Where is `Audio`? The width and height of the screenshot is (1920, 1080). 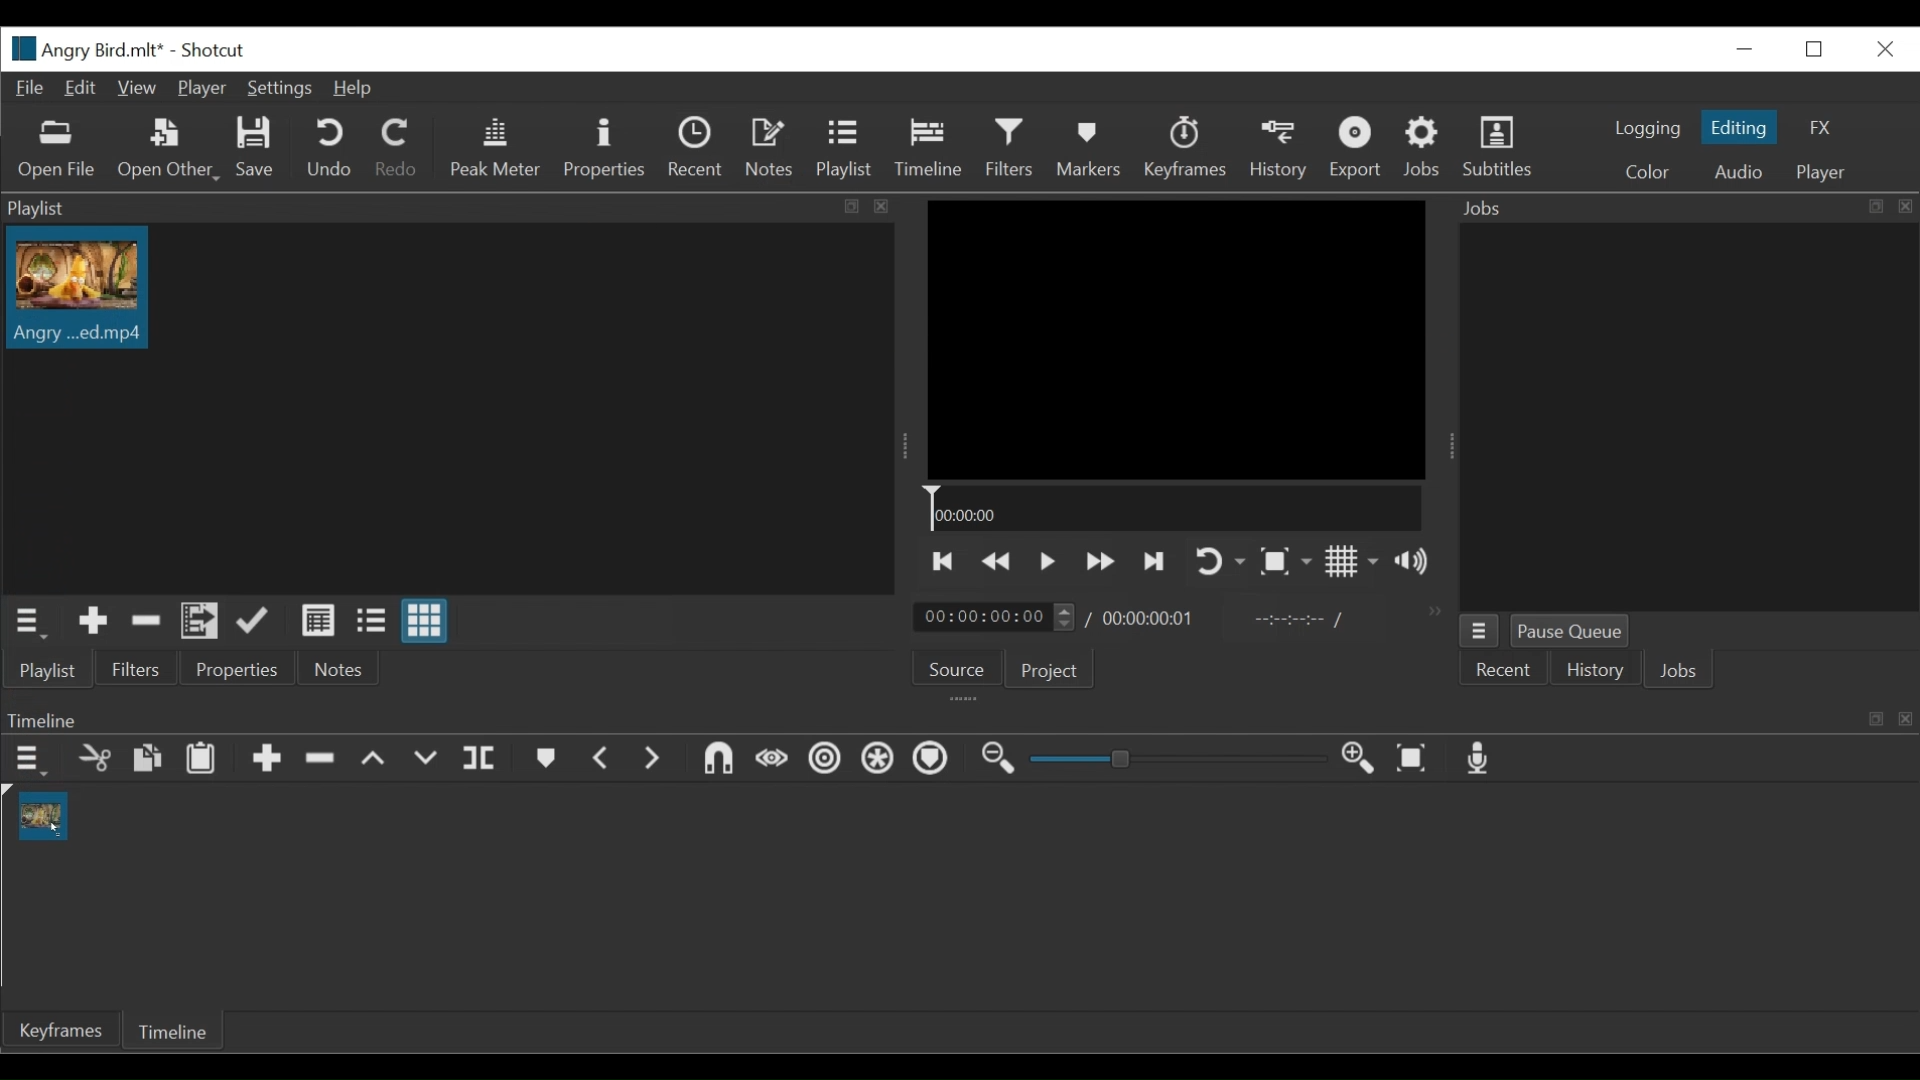 Audio is located at coordinates (1744, 171).